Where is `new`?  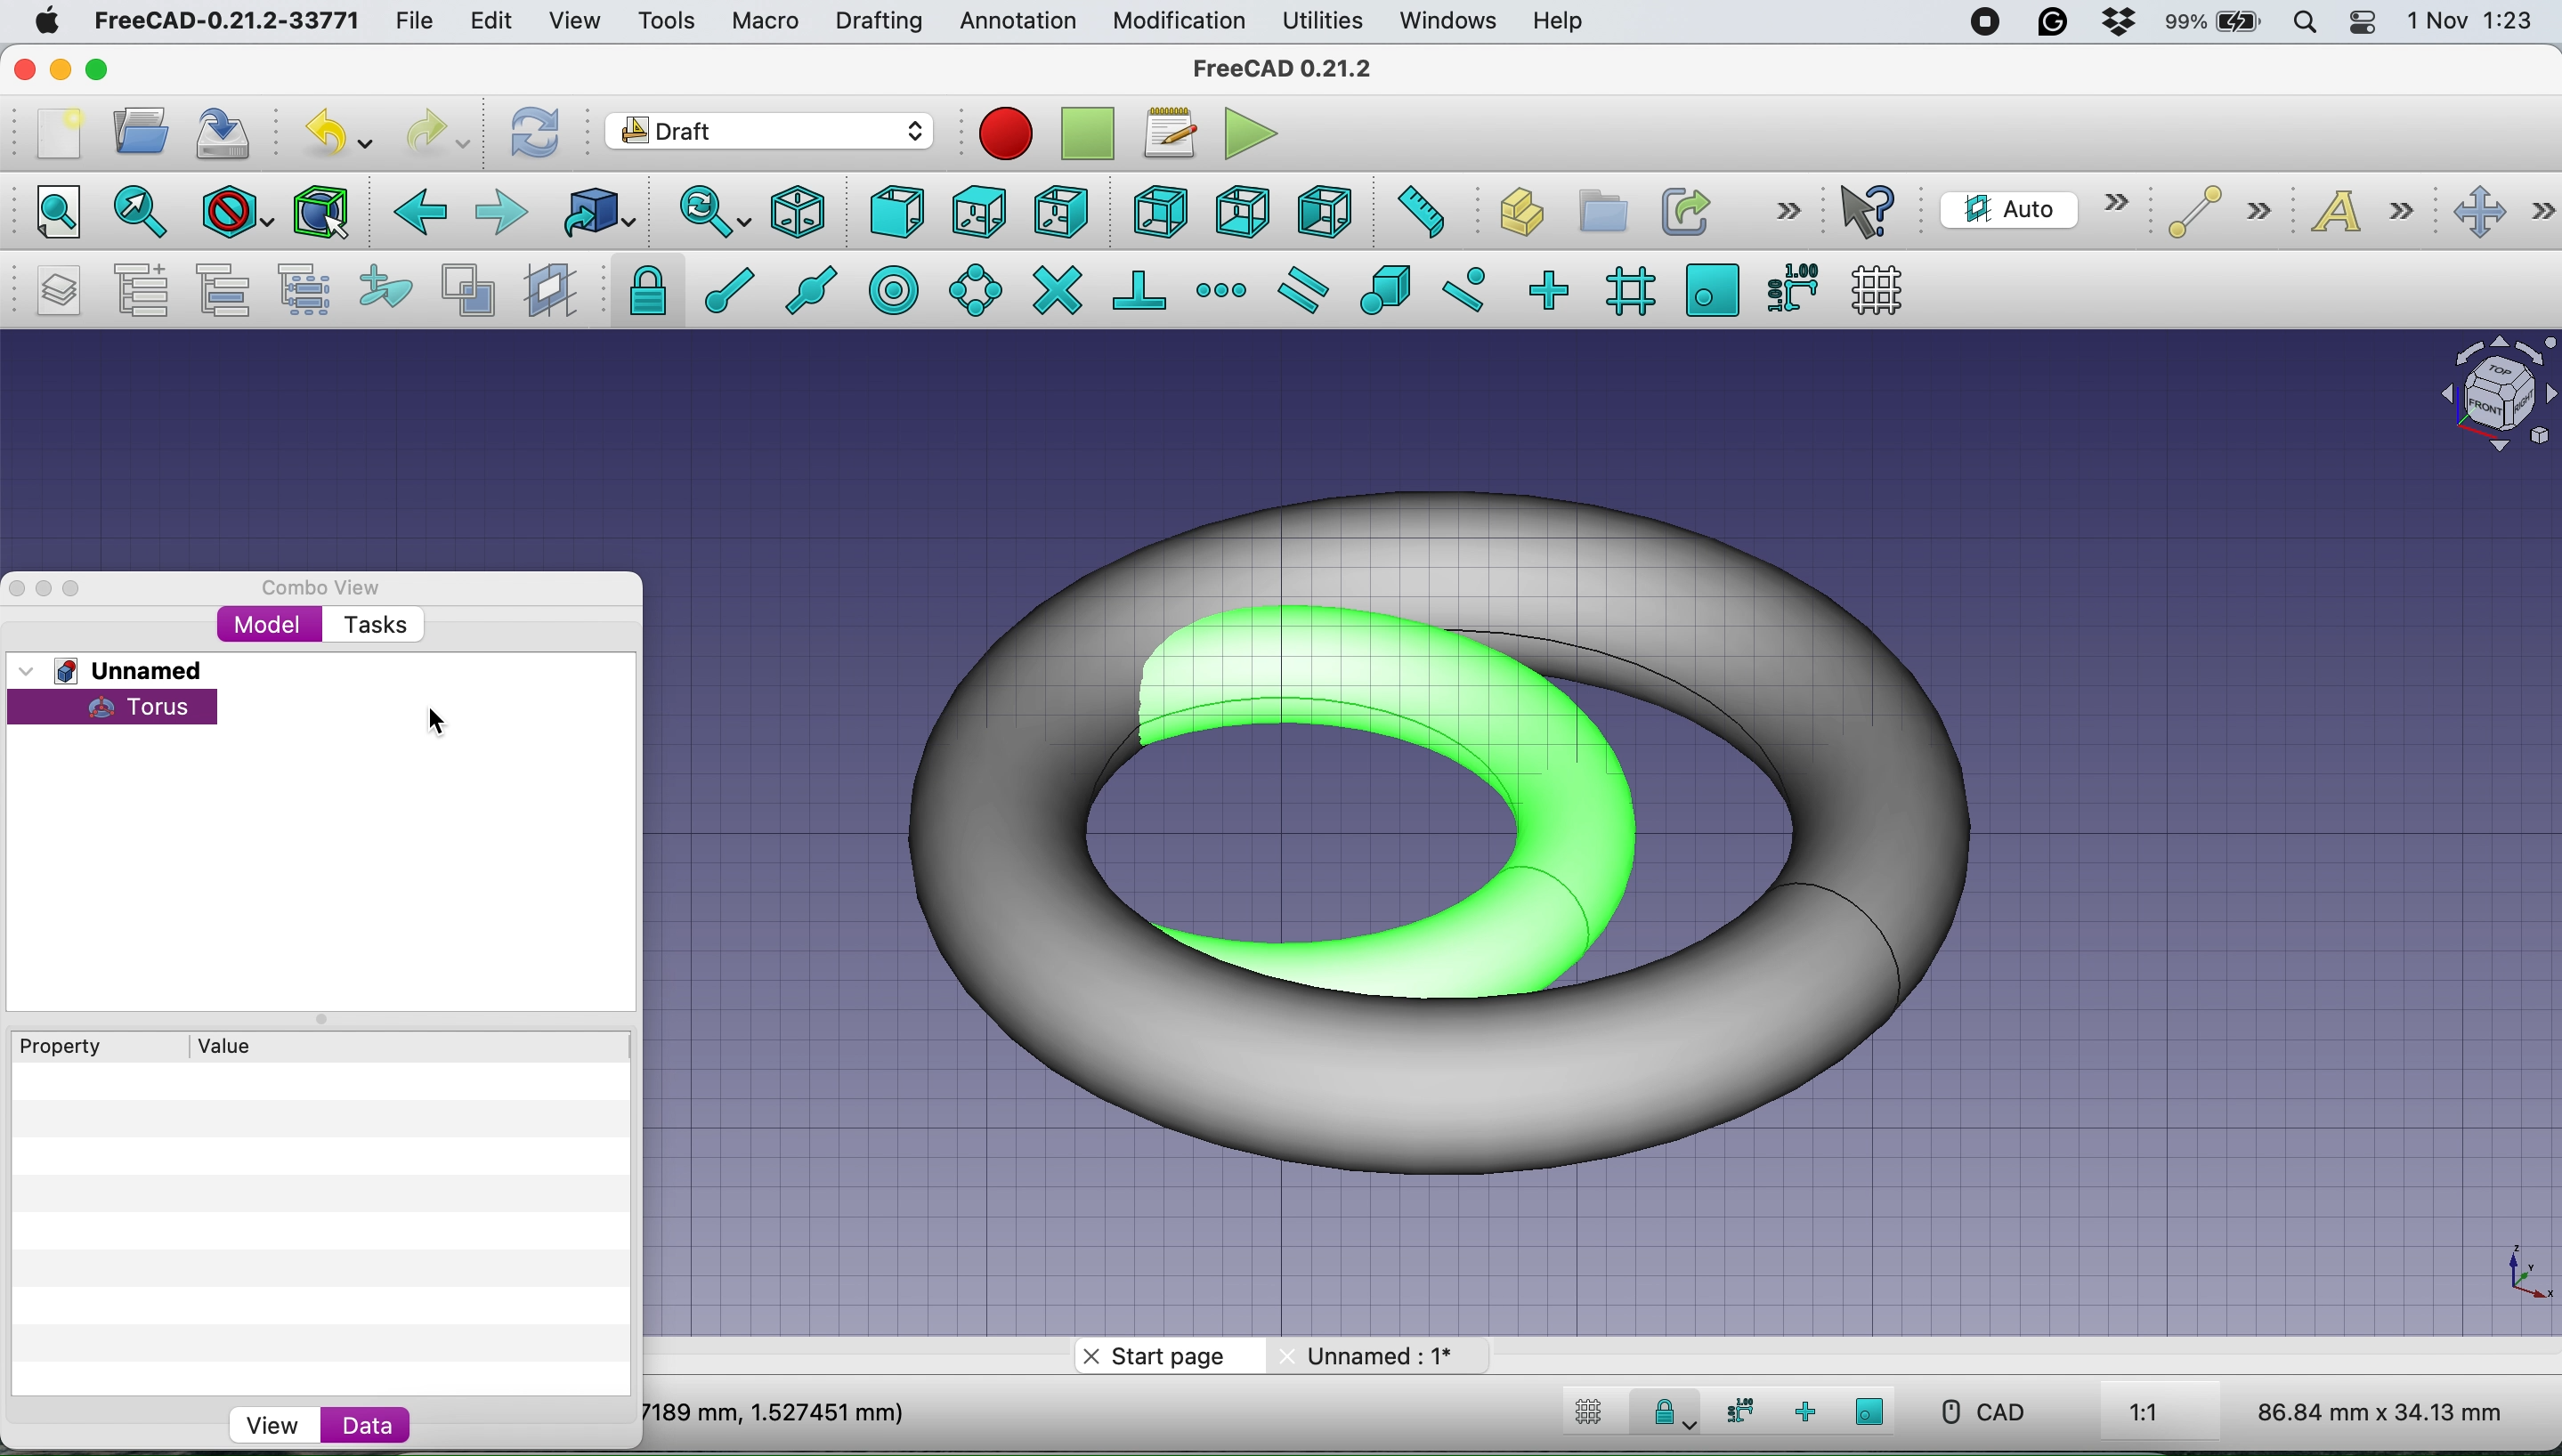
new is located at coordinates (57, 133).